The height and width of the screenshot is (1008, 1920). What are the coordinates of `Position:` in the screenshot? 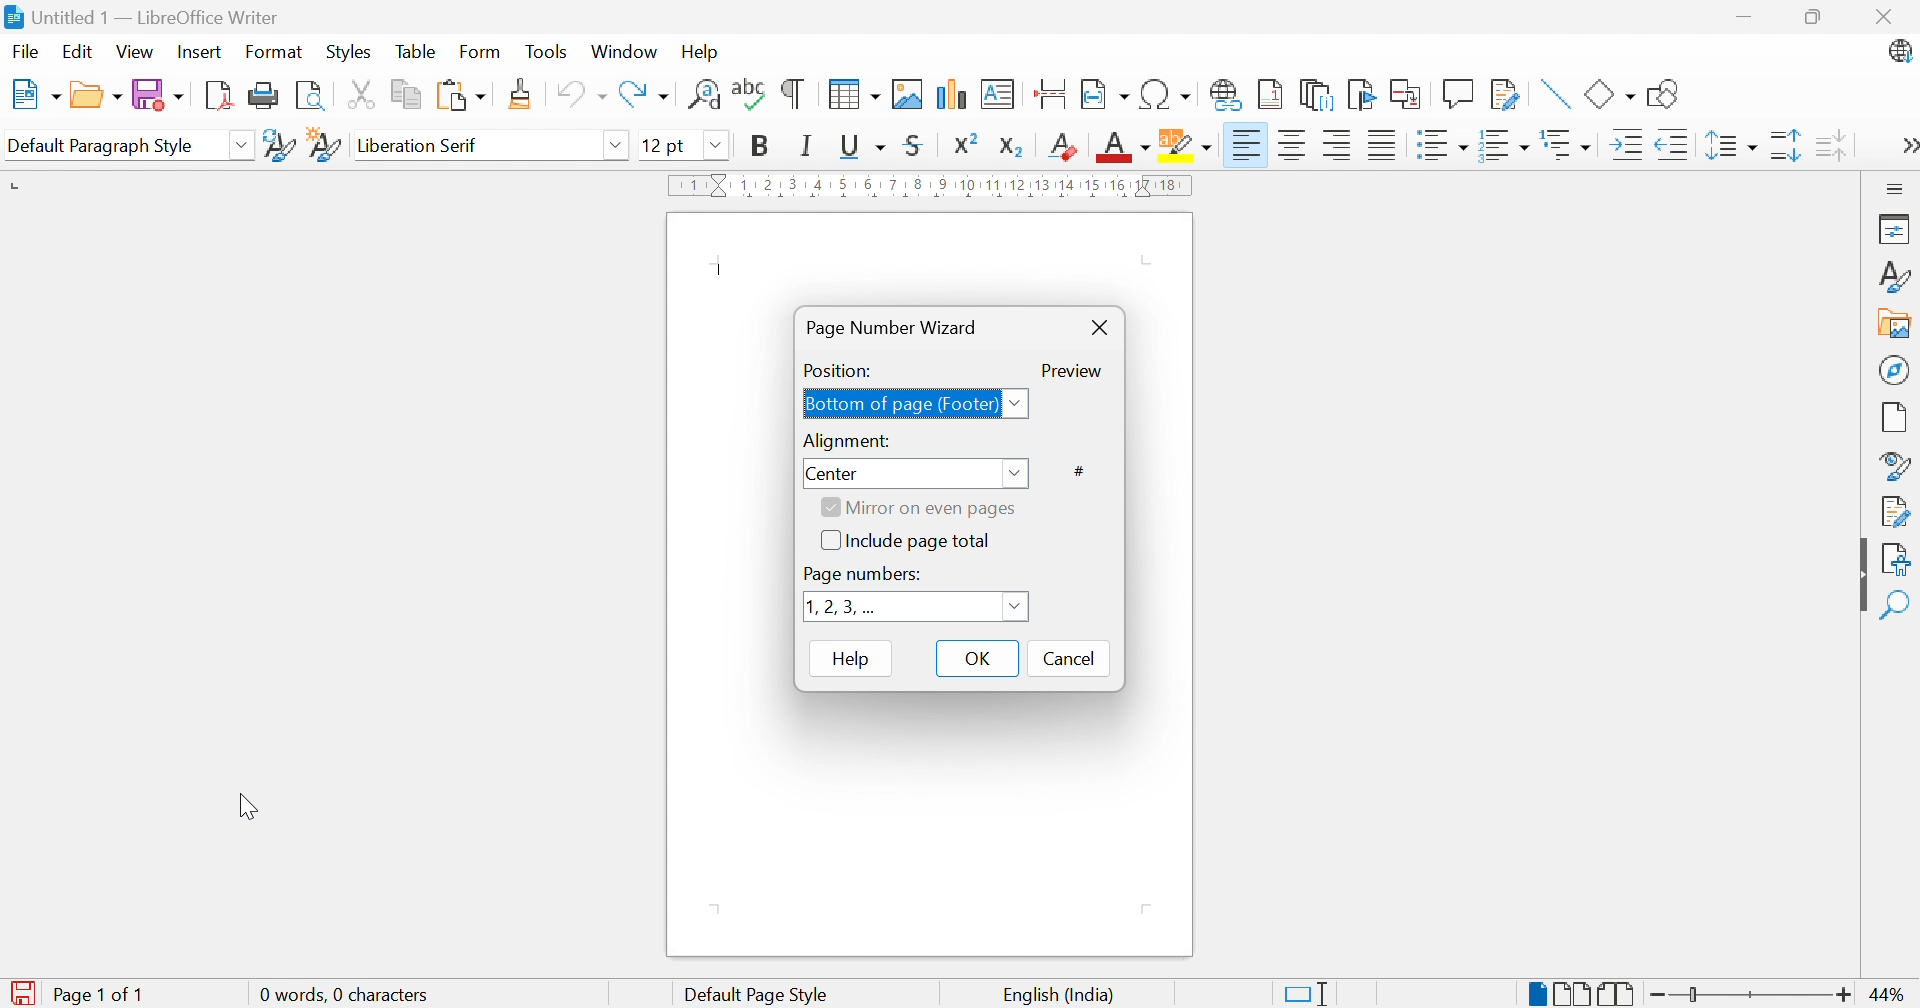 It's located at (838, 372).